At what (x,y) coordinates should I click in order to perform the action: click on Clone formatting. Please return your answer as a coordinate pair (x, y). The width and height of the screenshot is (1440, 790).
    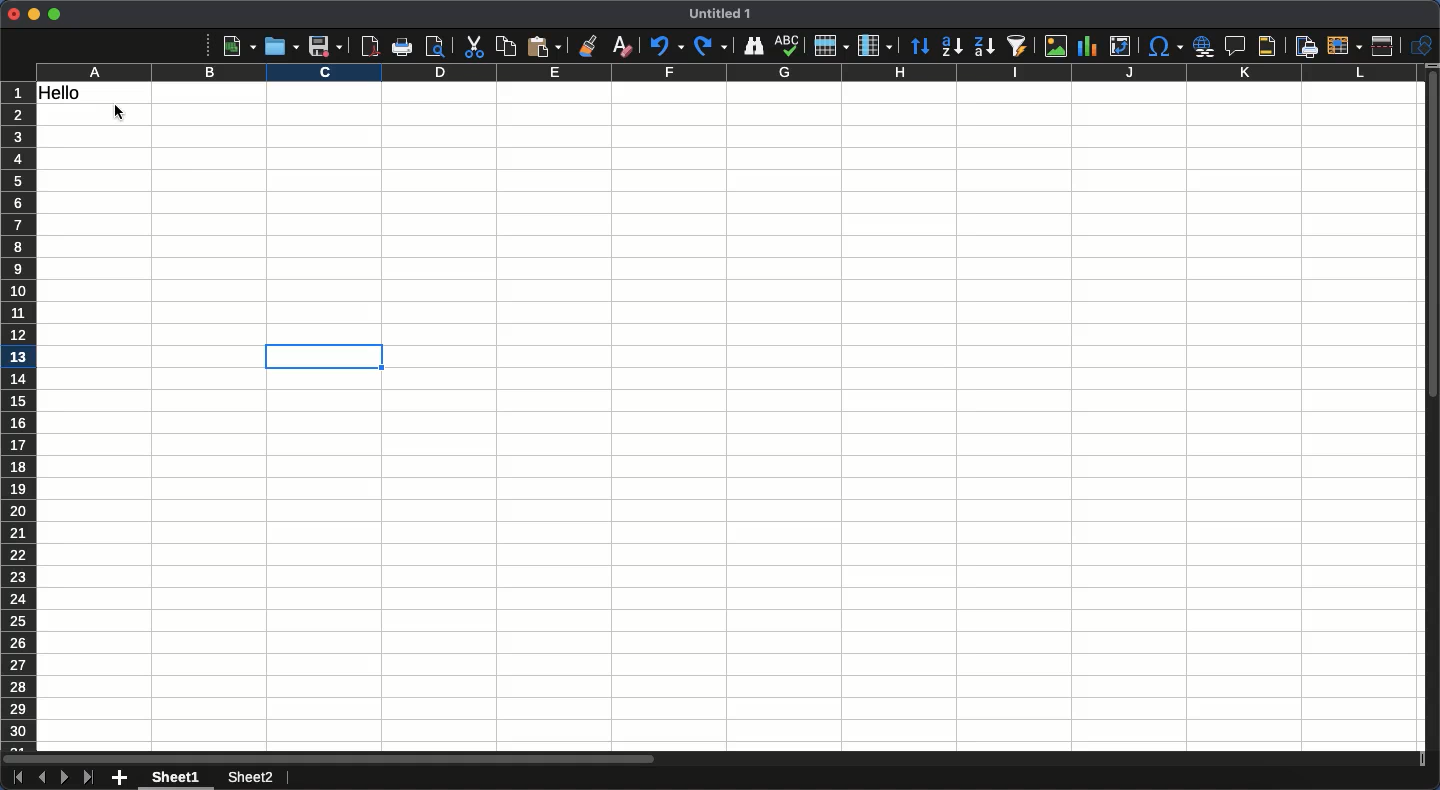
    Looking at the image, I should click on (589, 46).